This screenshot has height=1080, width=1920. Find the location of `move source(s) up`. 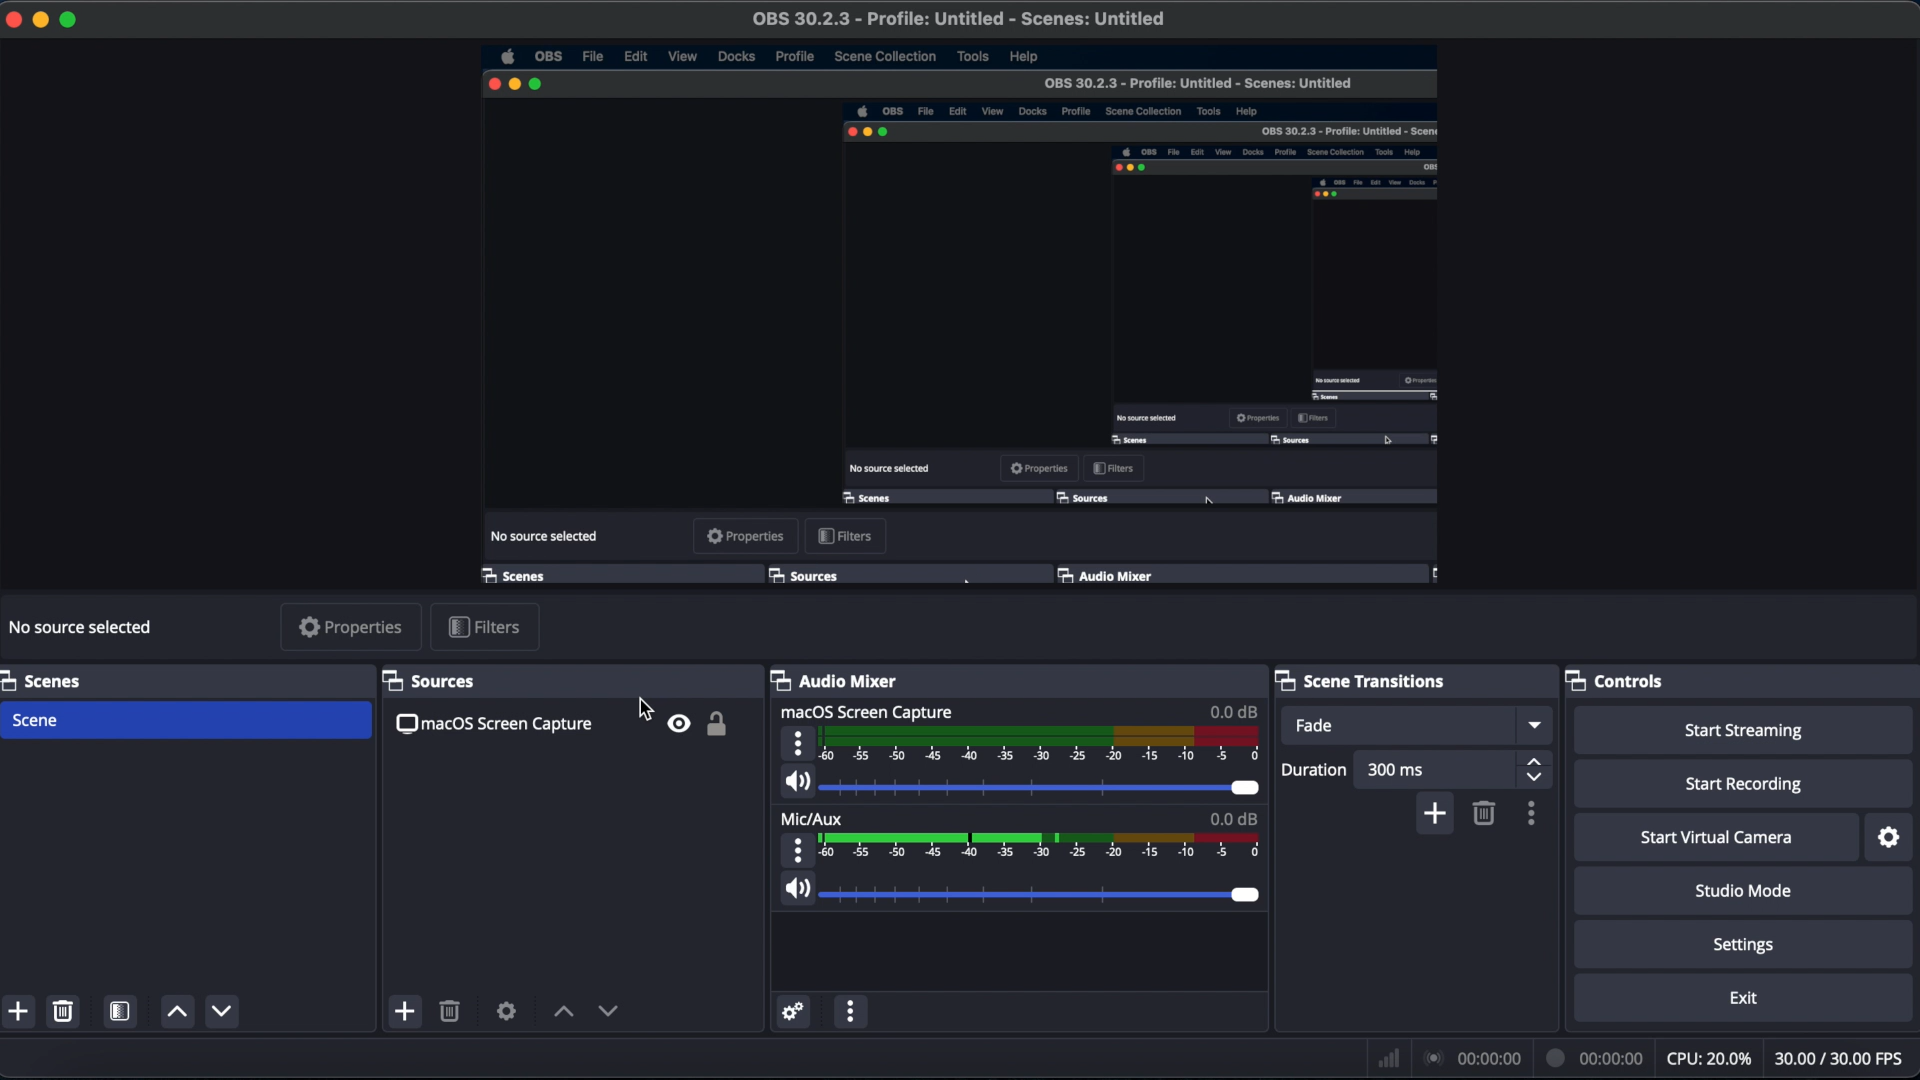

move source(s) up is located at coordinates (609, 1012).